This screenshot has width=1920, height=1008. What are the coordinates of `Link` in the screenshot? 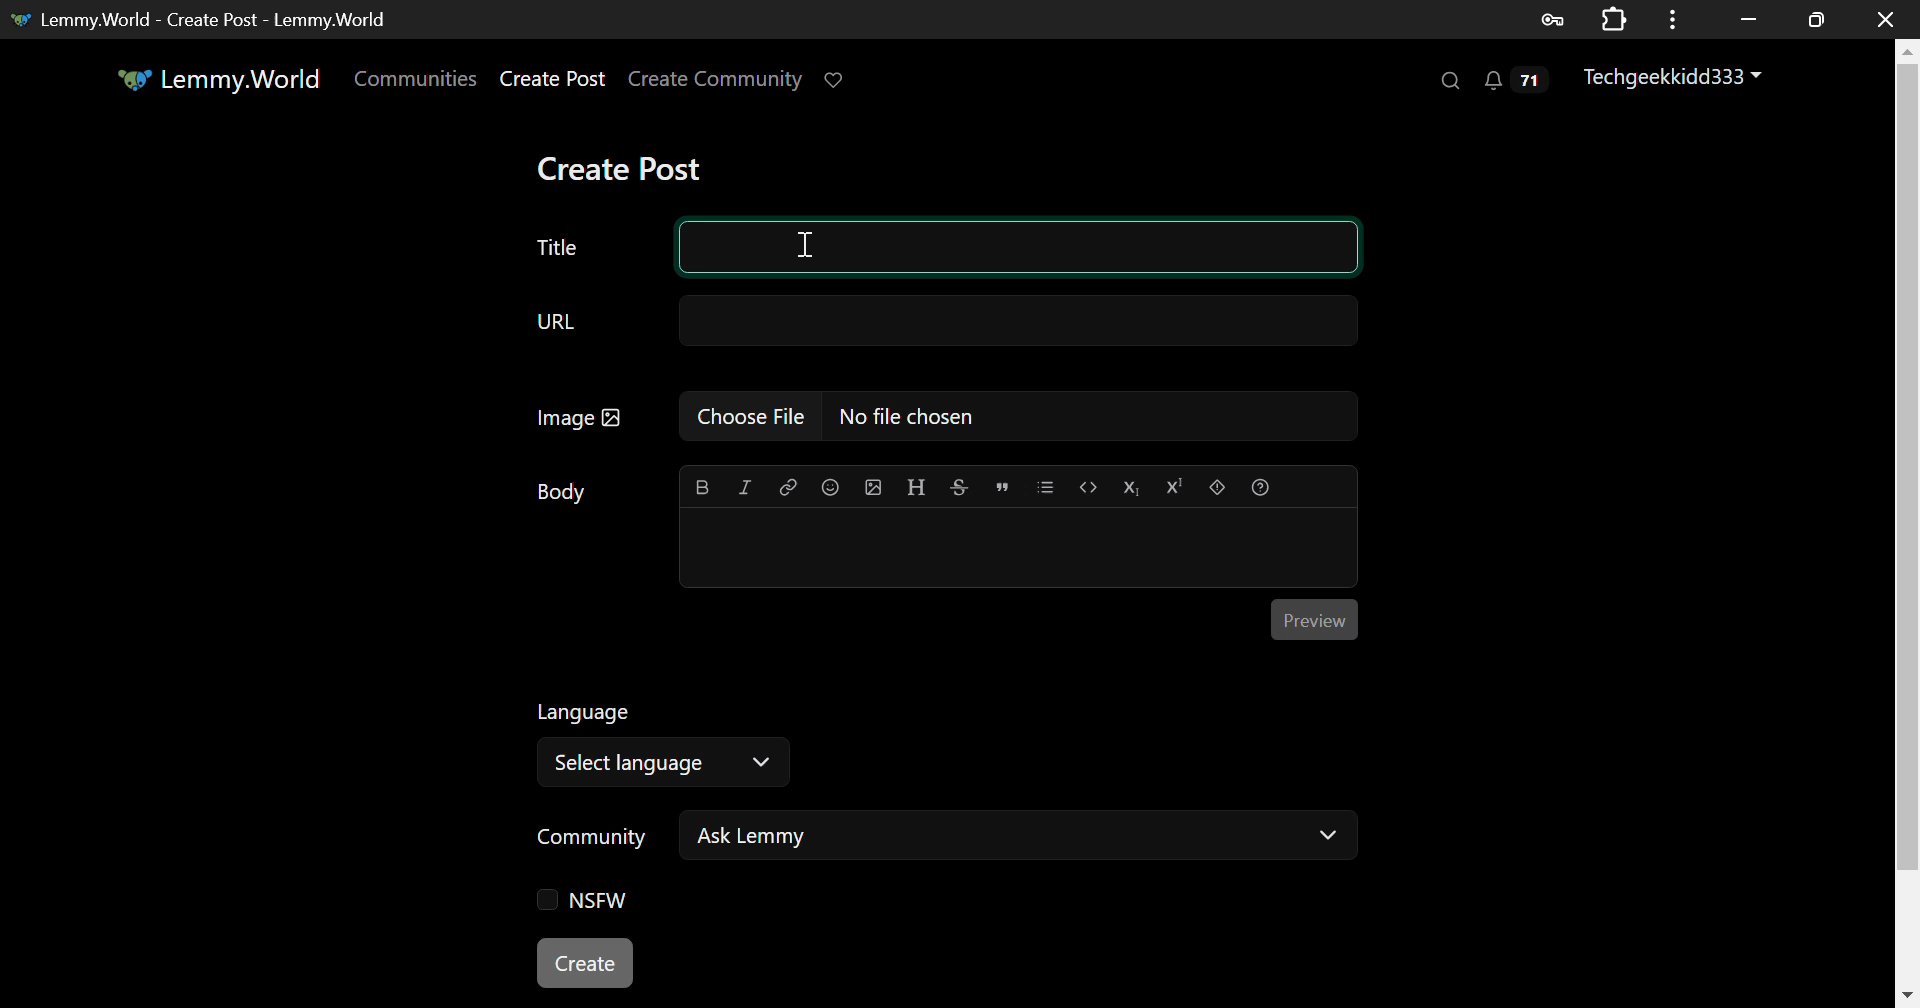 It's located at (786, 485).